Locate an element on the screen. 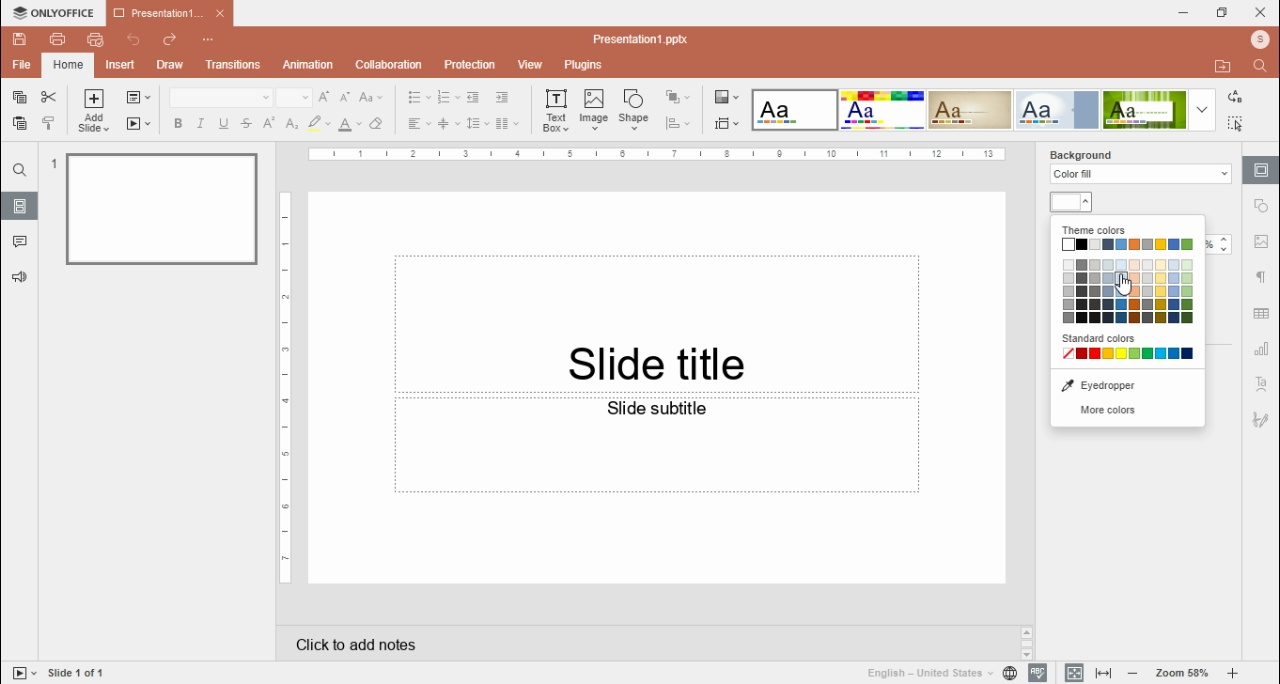 This screenshot has height=684, width=1280. highlight color is located at coordinates (317, 124).